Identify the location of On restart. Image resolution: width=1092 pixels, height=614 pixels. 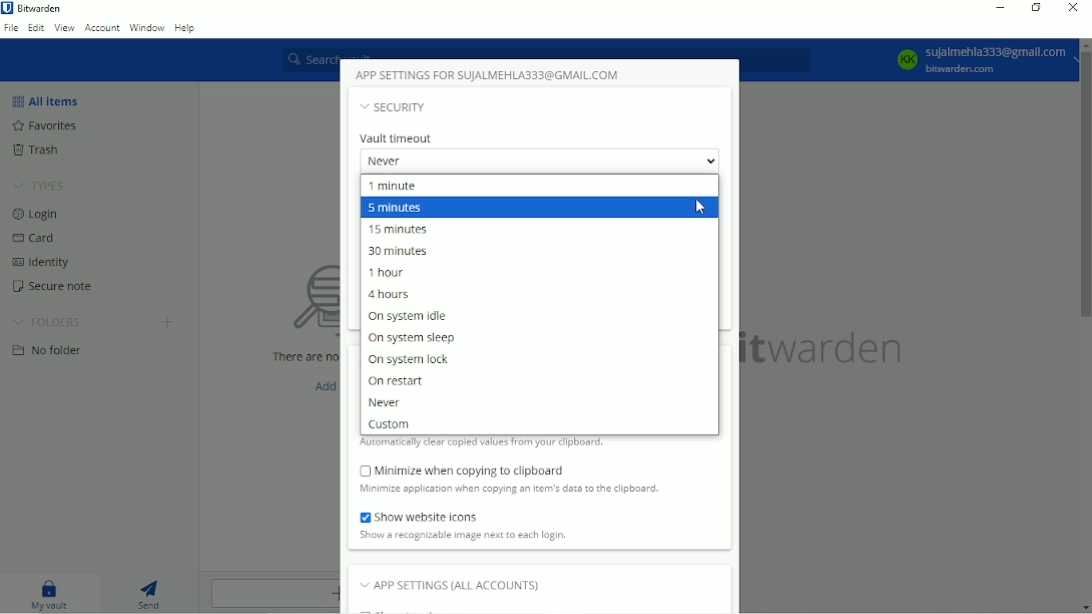
(397, 382).